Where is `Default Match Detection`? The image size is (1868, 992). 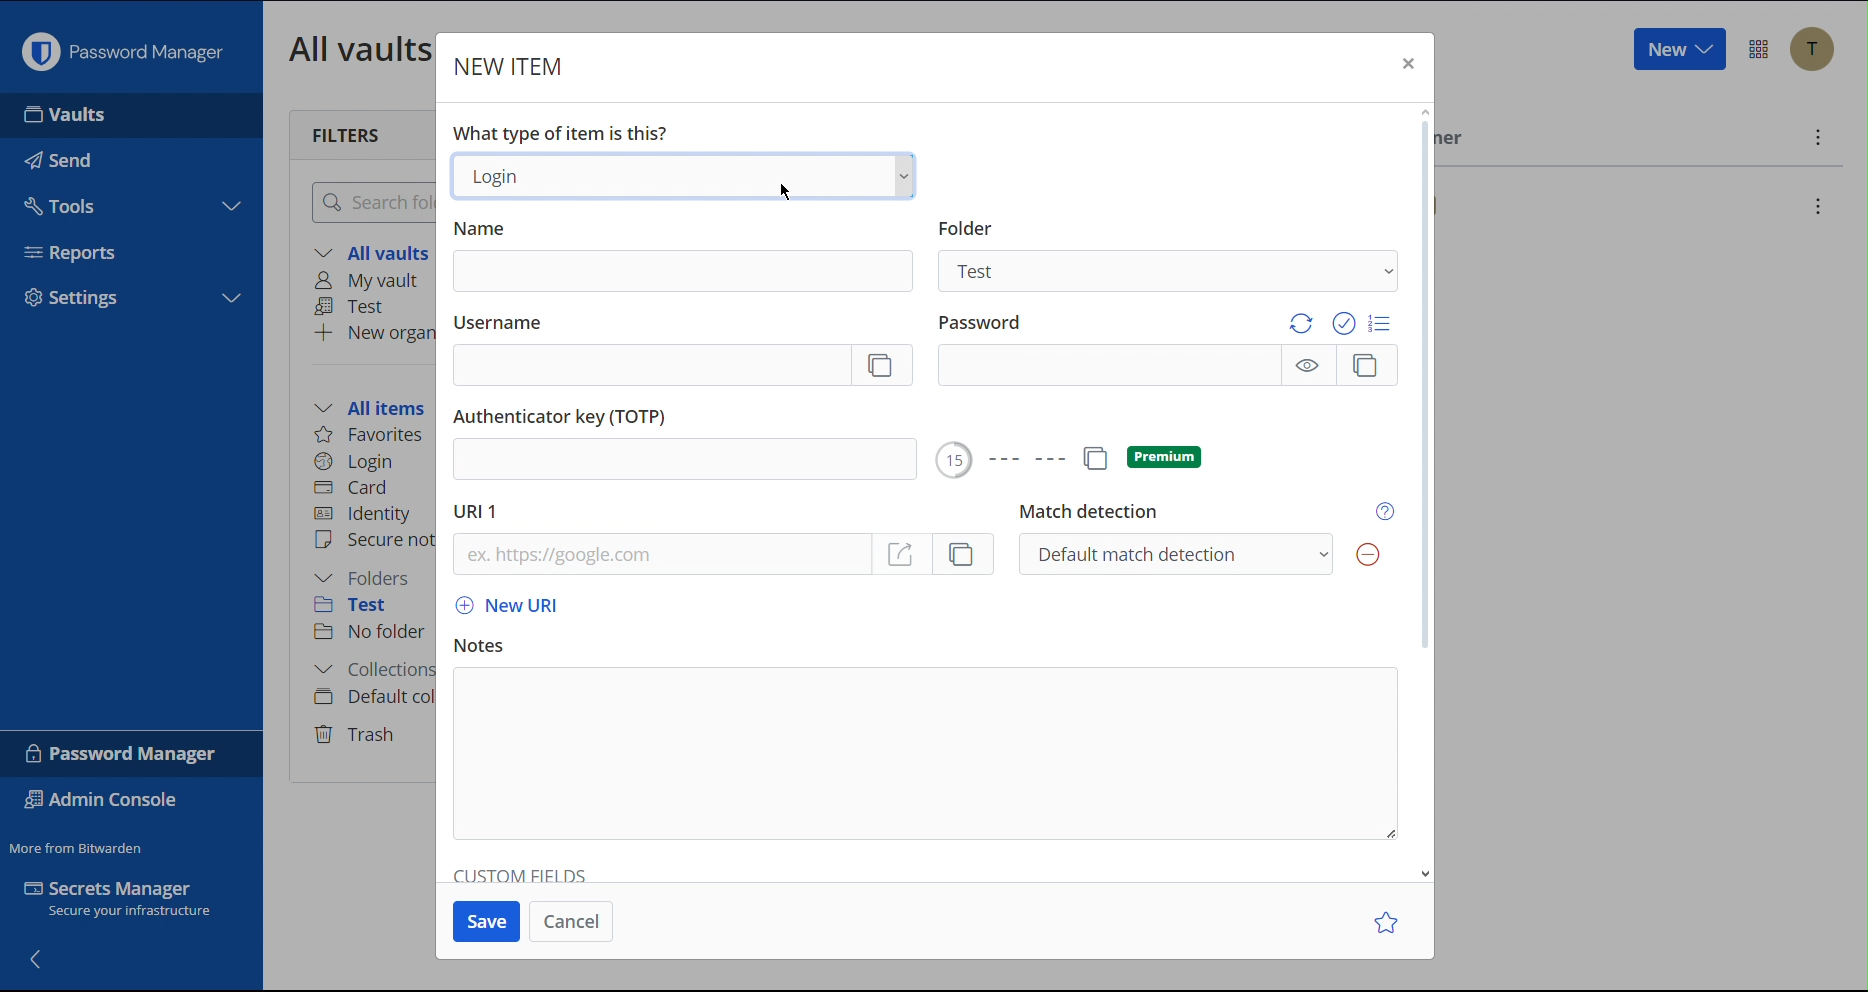 Default Match Detection is located at coordinates (1174, 553).